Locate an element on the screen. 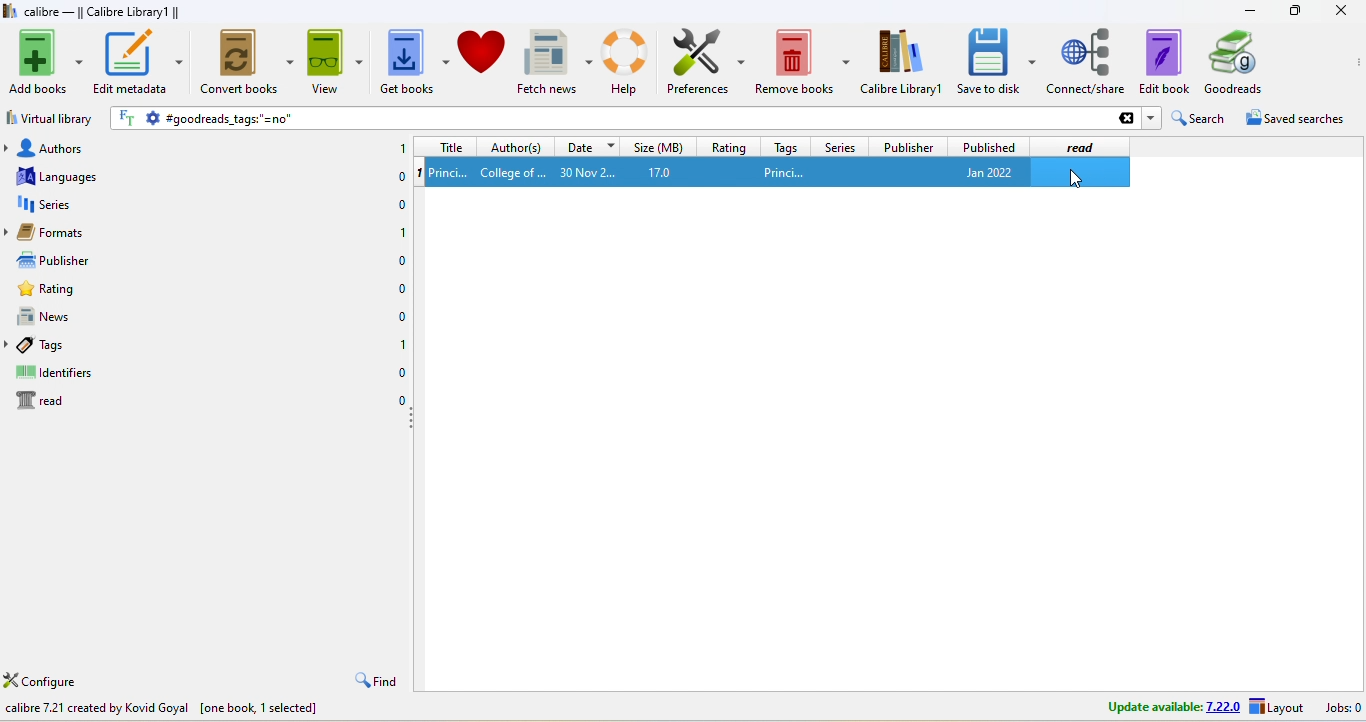 This screenshot has width=1366, height=722. authors is located at coordinates (61, 148).